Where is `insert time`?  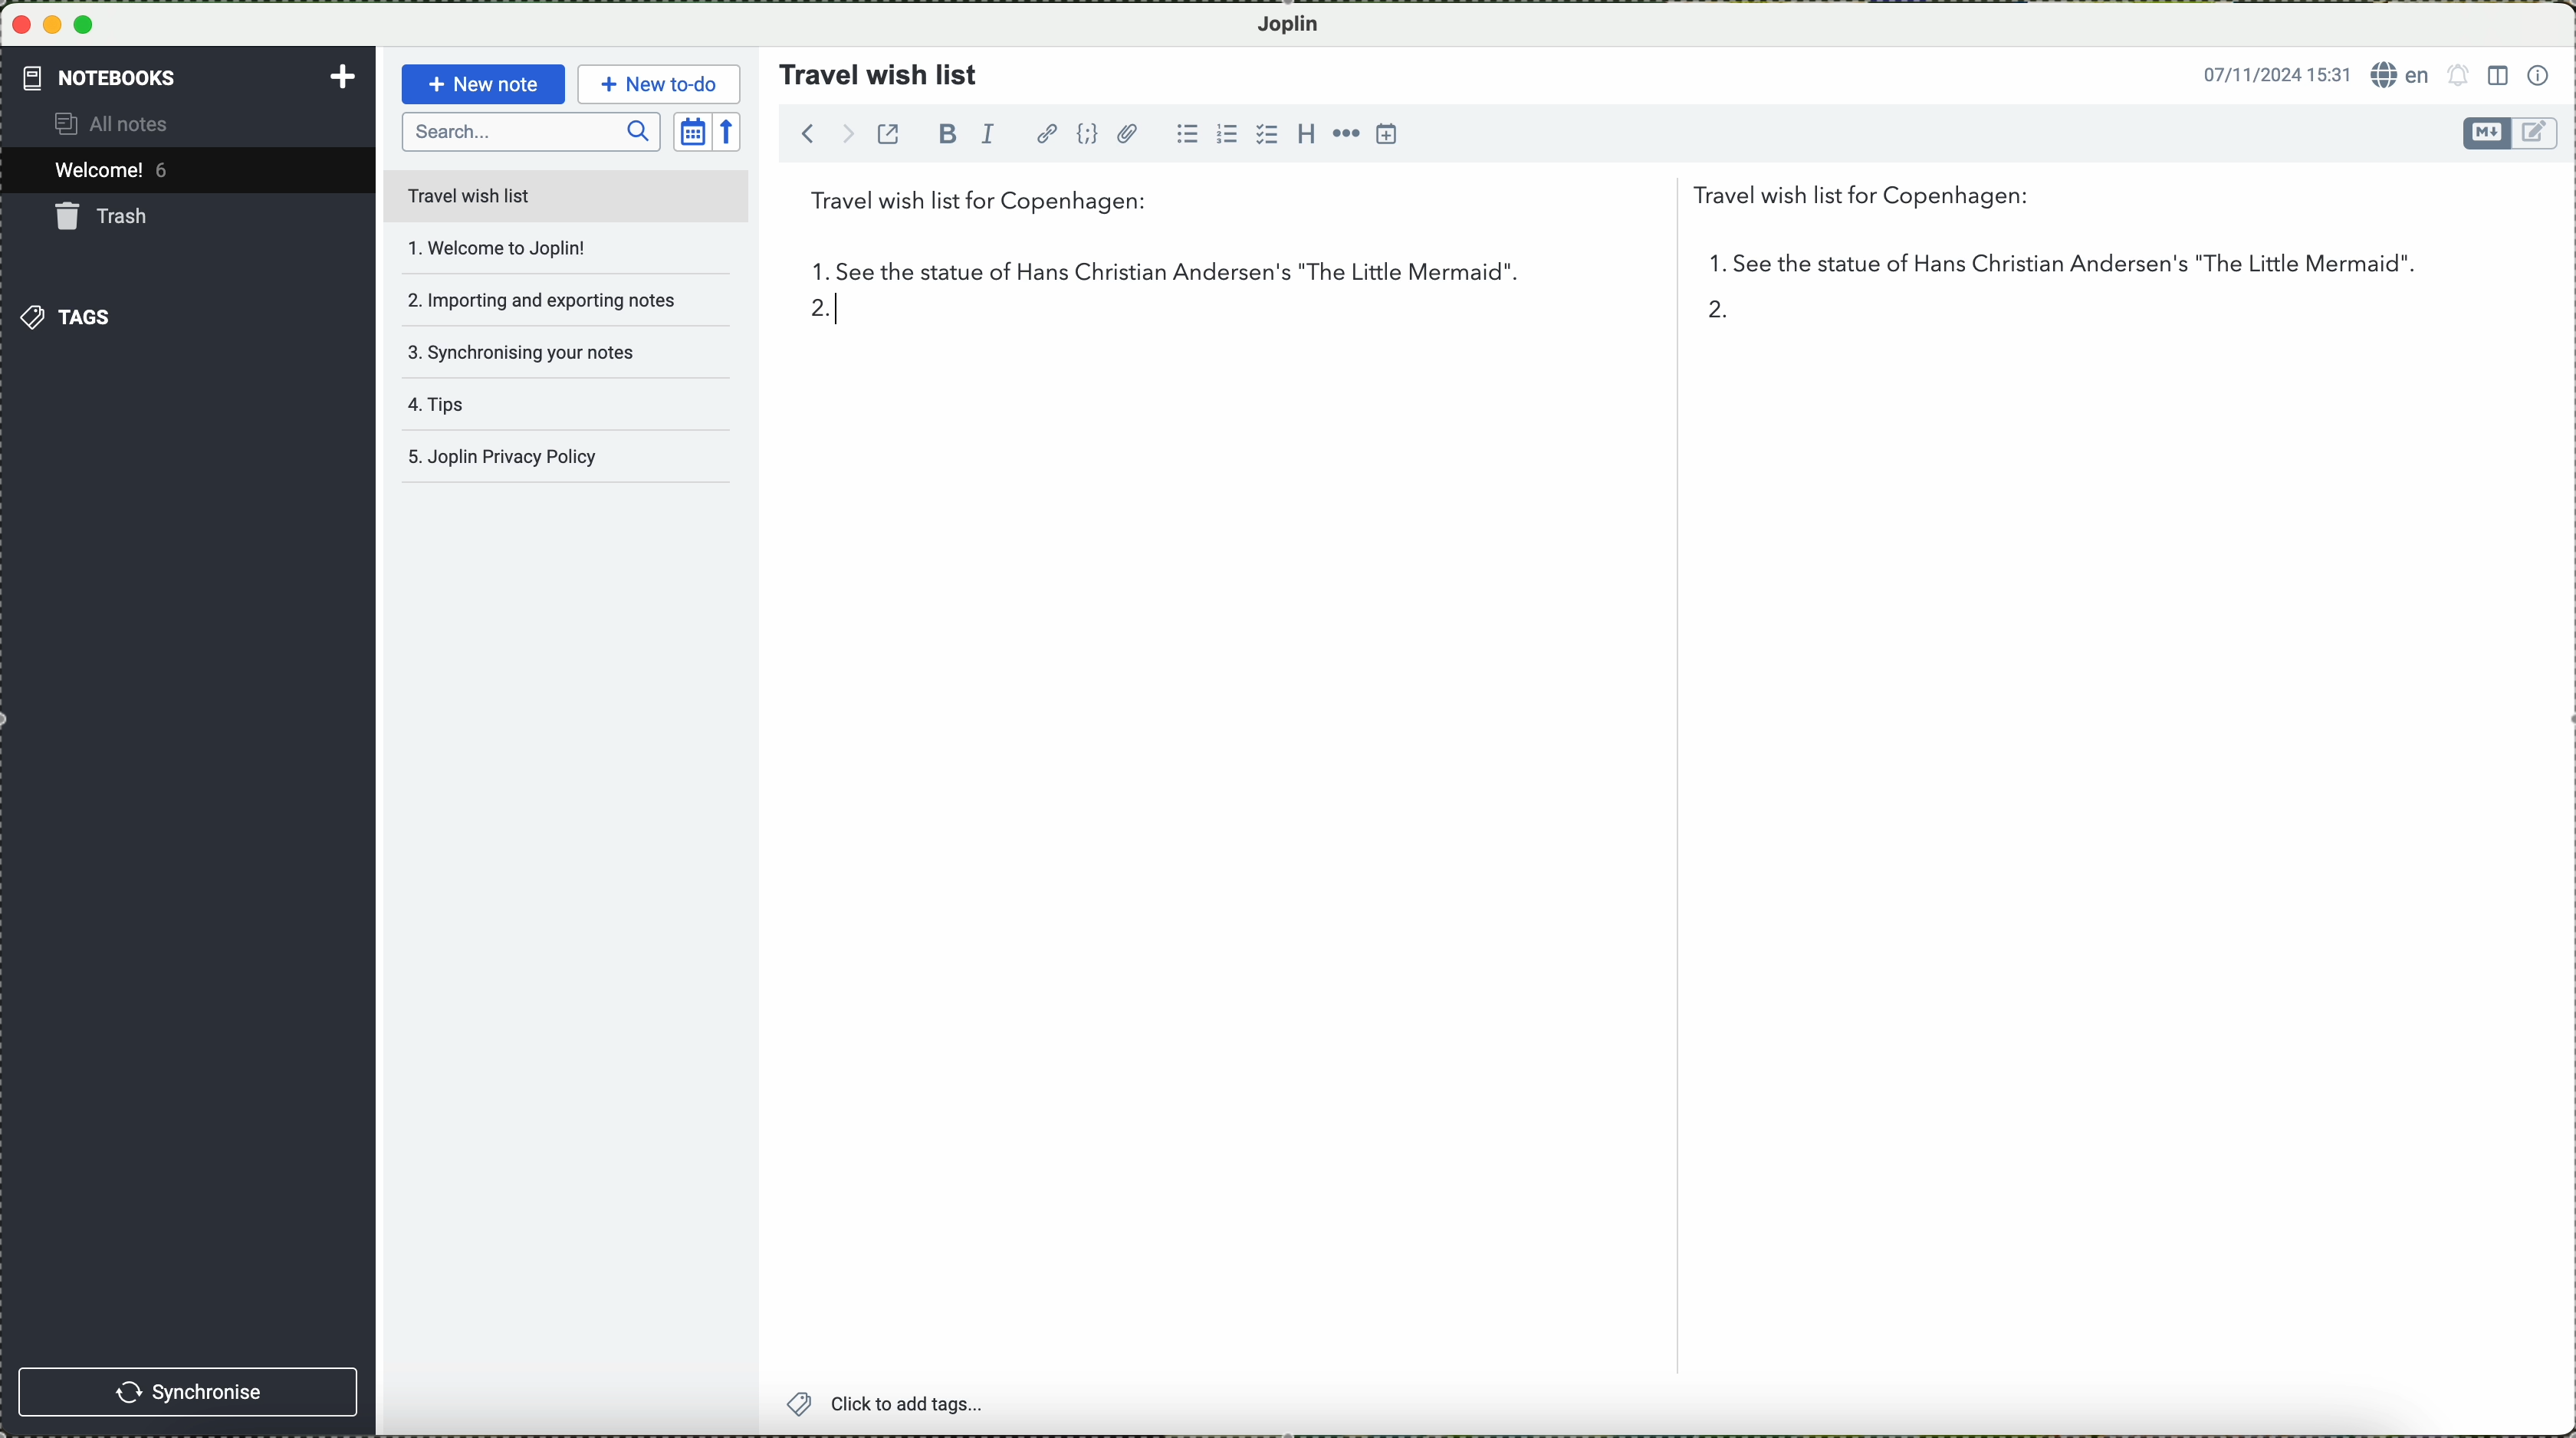 insert time is located at coordinates (1389, 136).